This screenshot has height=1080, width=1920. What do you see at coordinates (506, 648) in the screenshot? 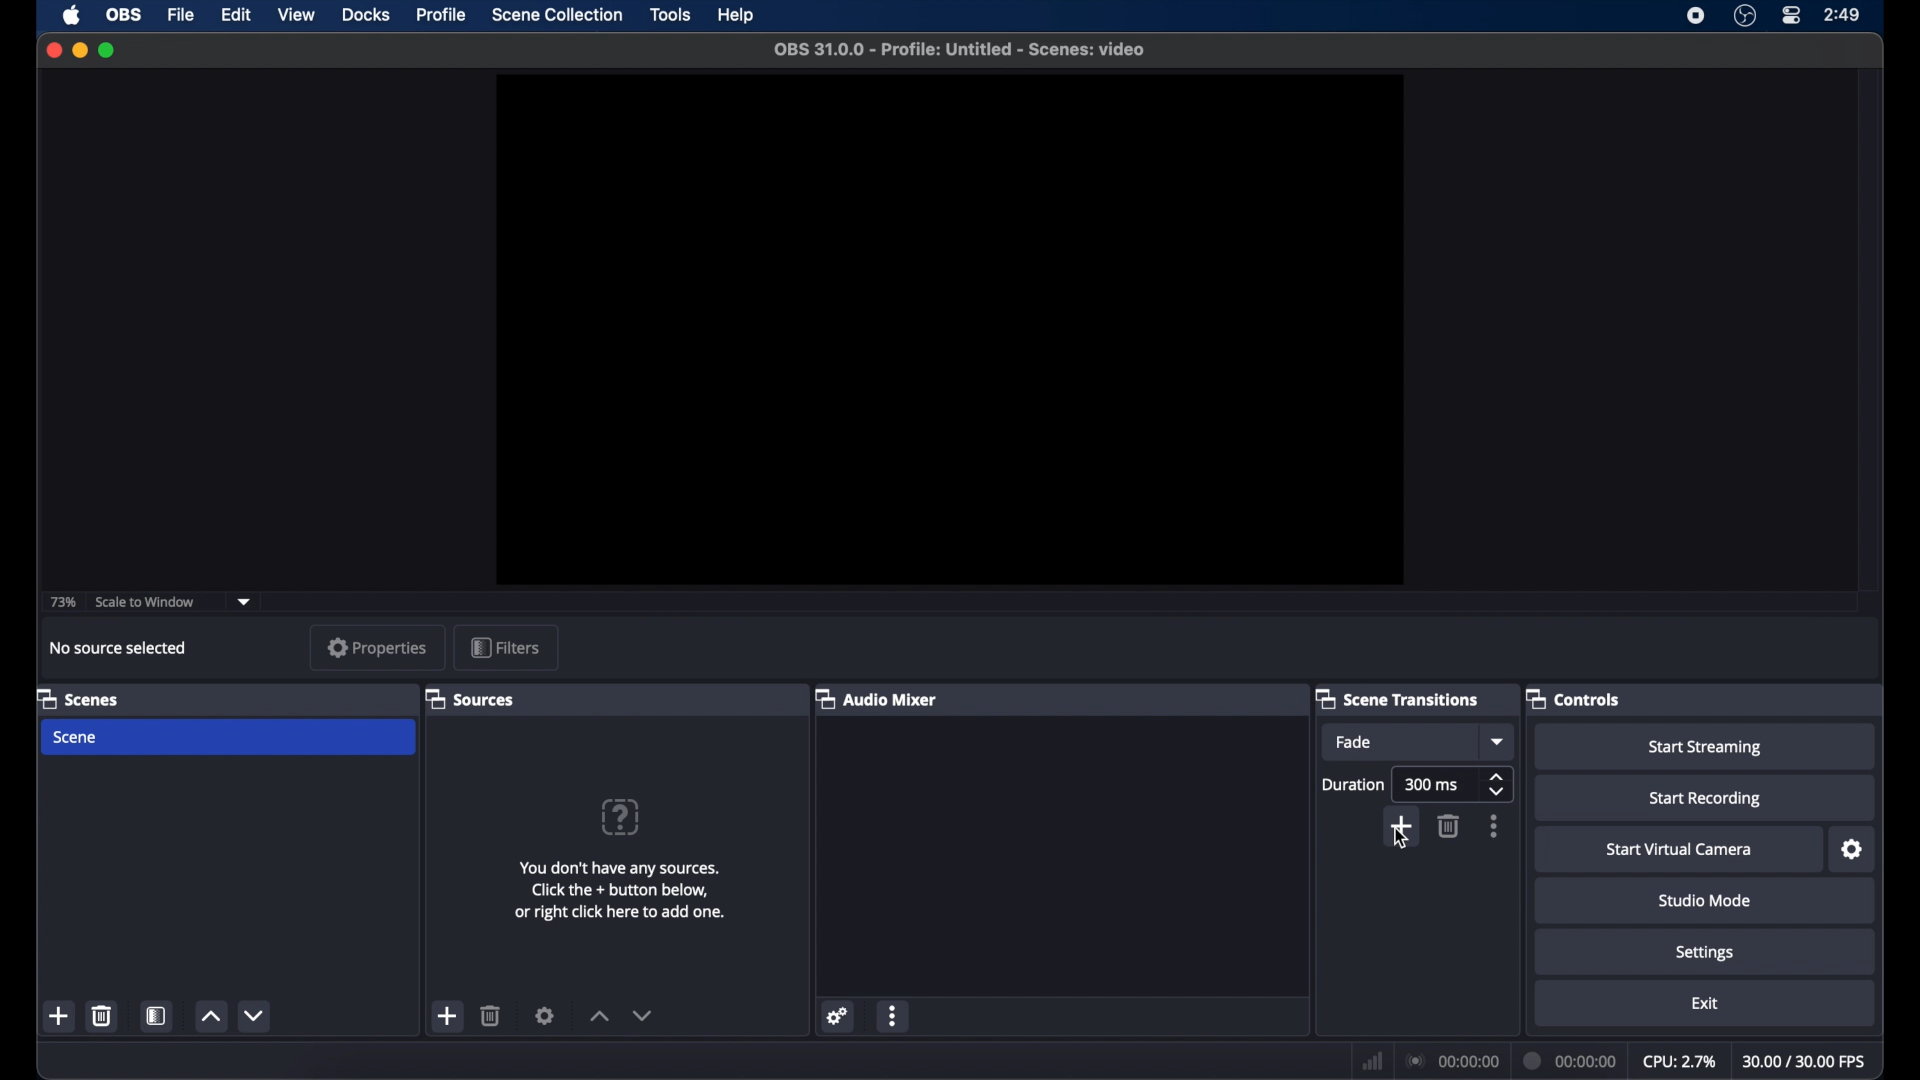
I see `filters` at bounding box center [506, 648].